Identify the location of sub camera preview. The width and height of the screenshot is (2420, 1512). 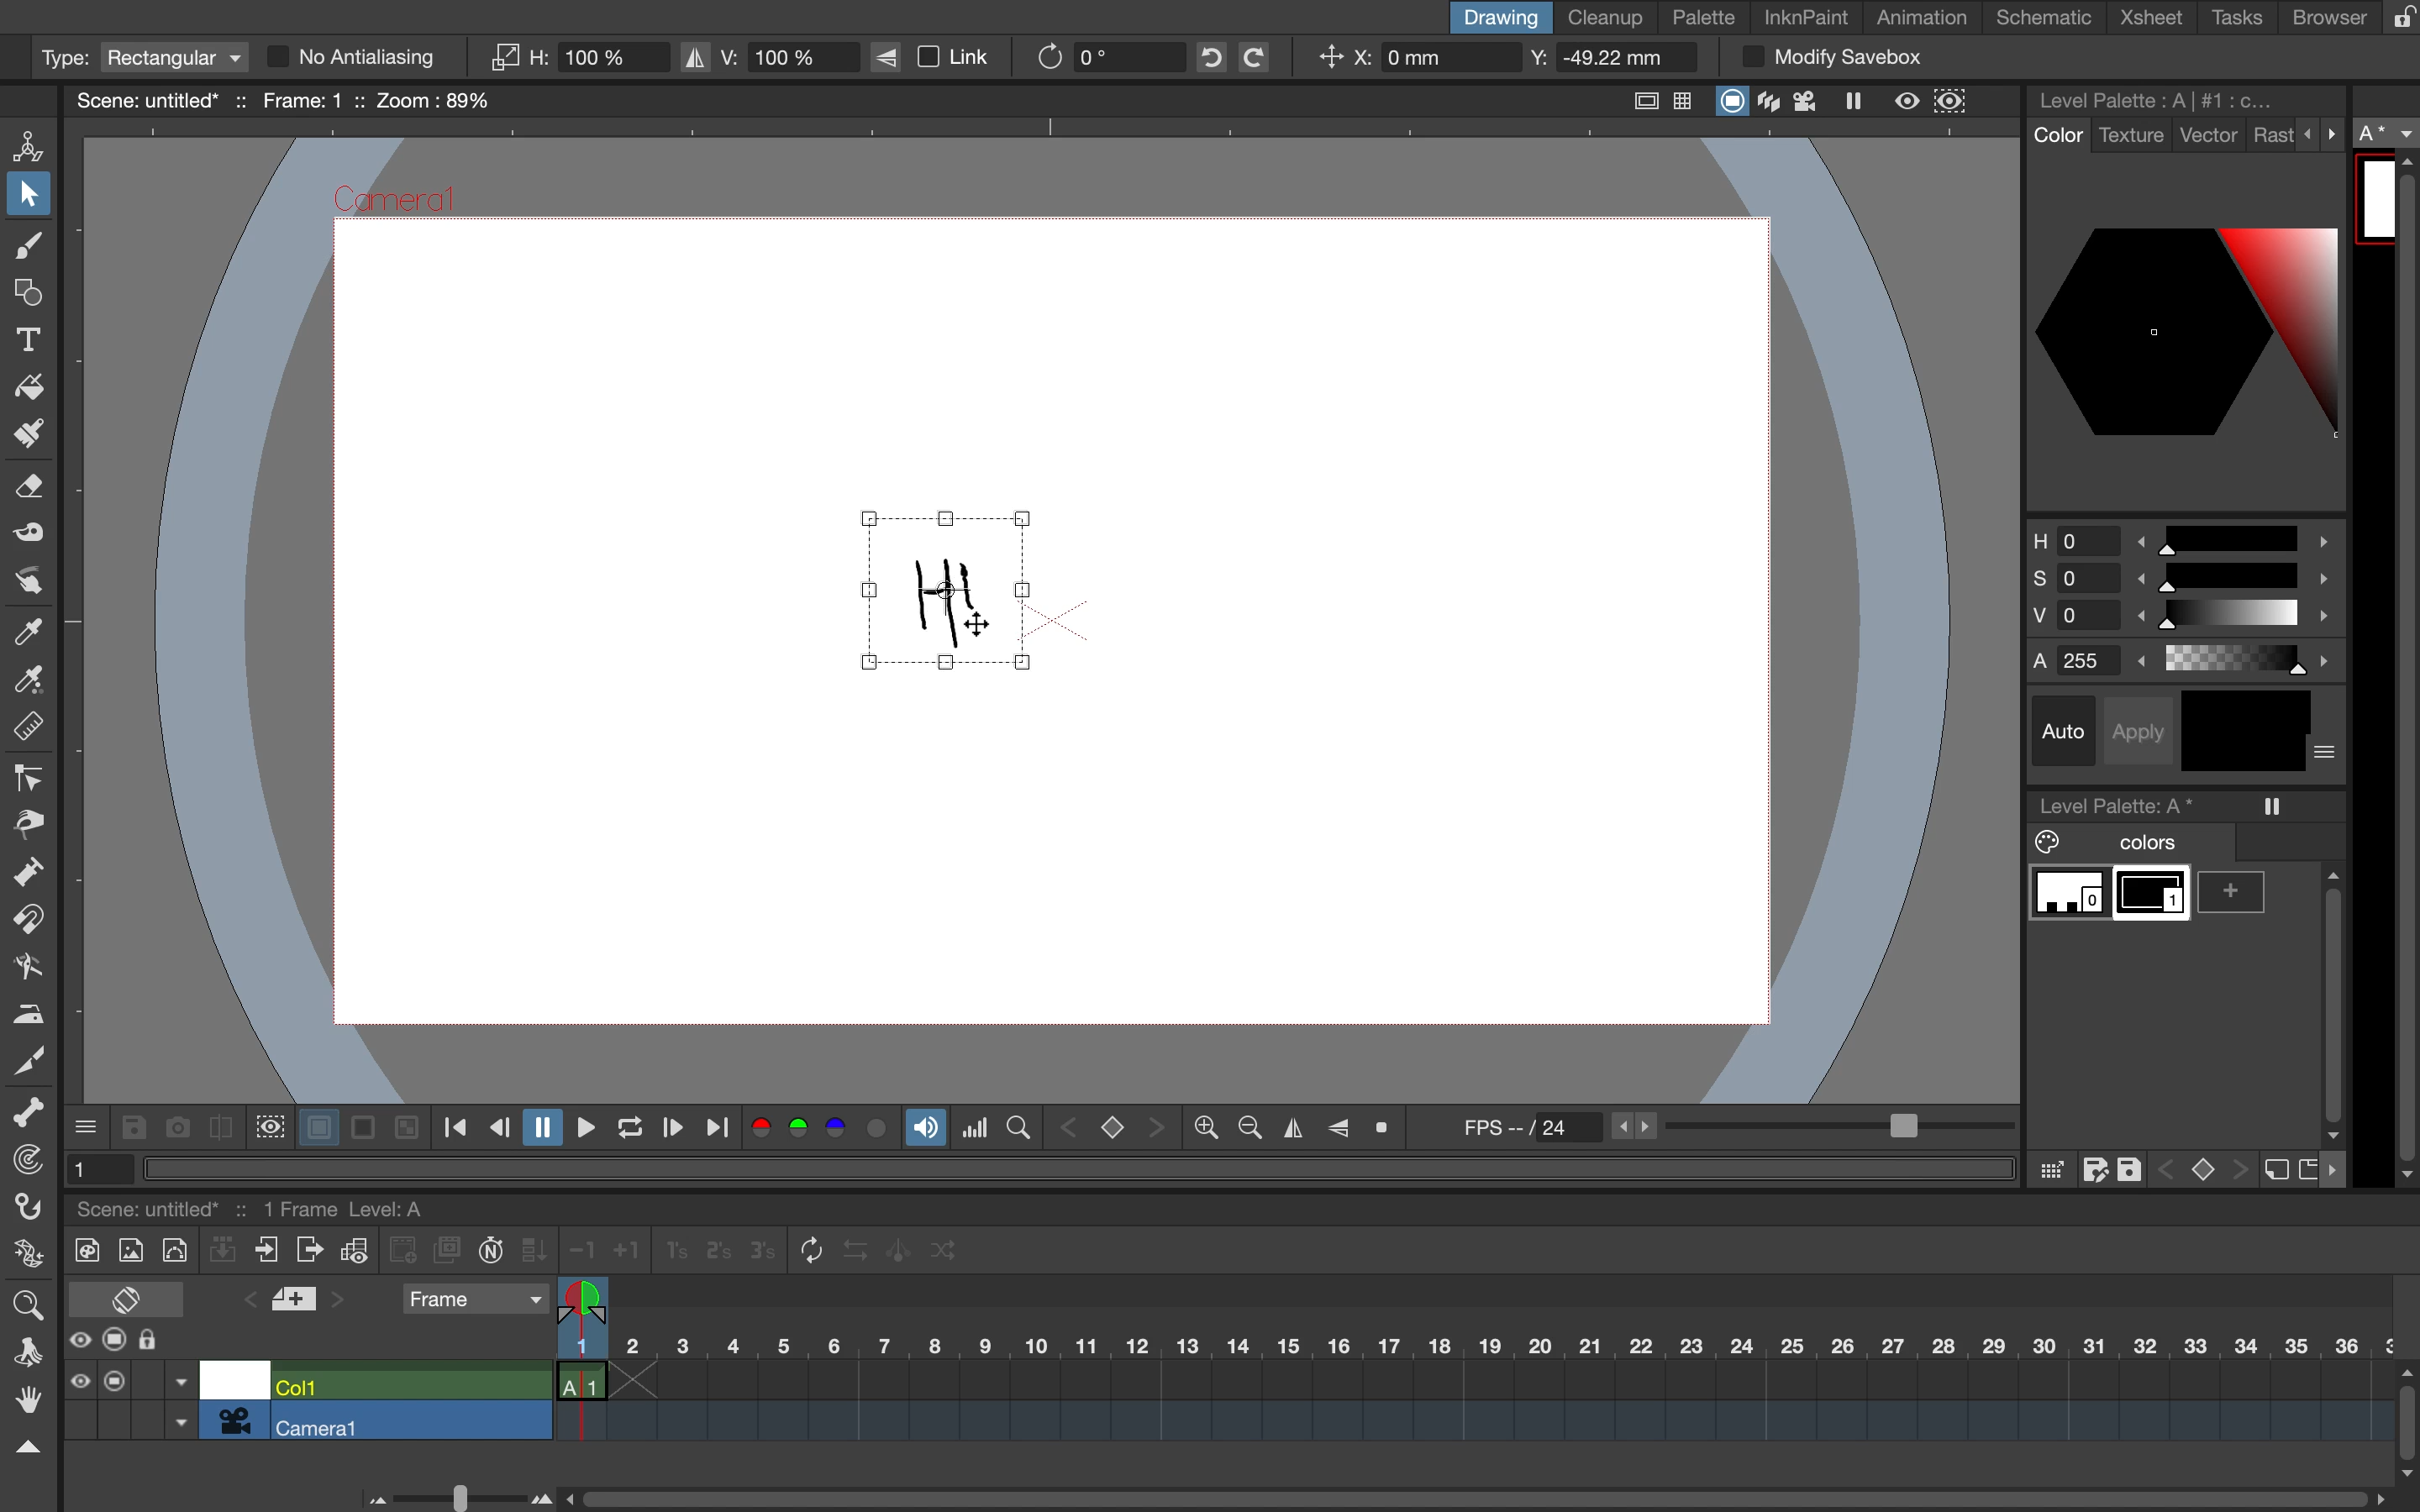
(1952, 102).